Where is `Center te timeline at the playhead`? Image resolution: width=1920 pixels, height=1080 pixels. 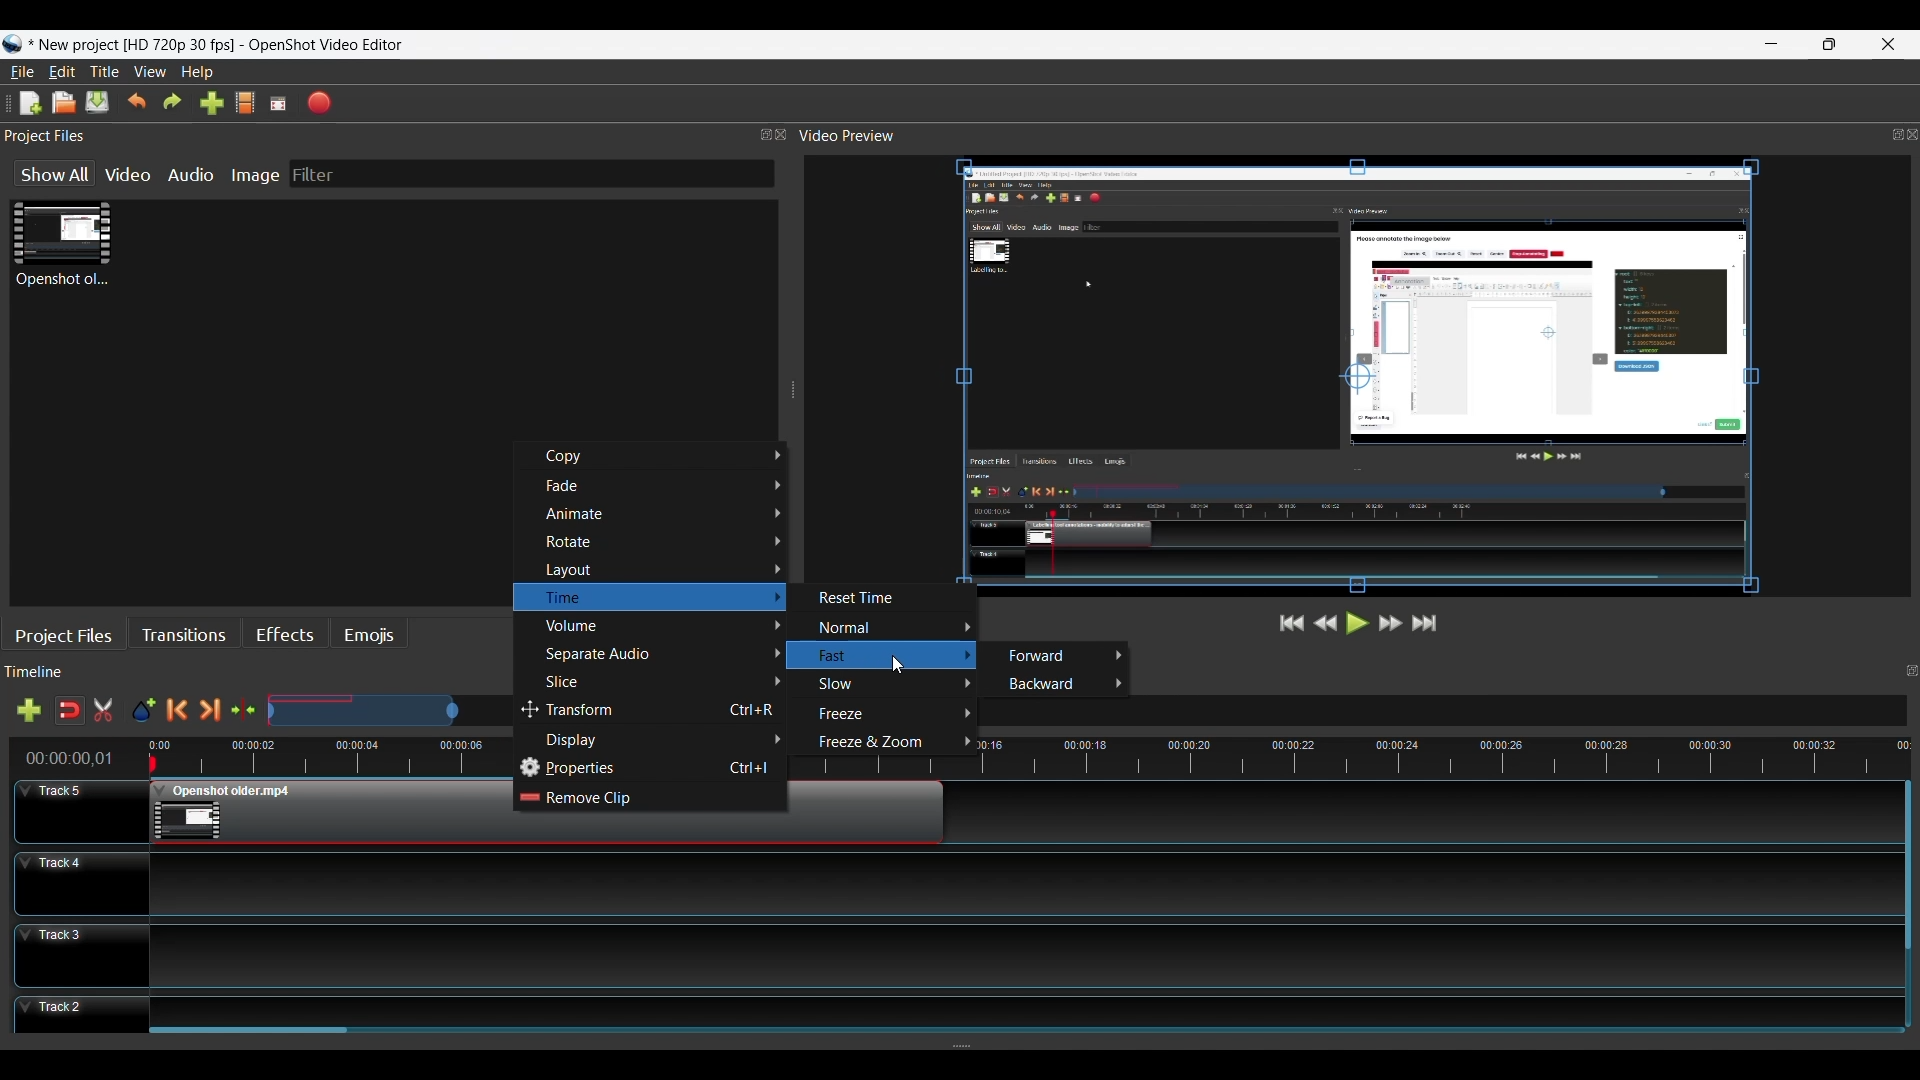
Center te timeline at the playhead is located at coordinates (244, 711).